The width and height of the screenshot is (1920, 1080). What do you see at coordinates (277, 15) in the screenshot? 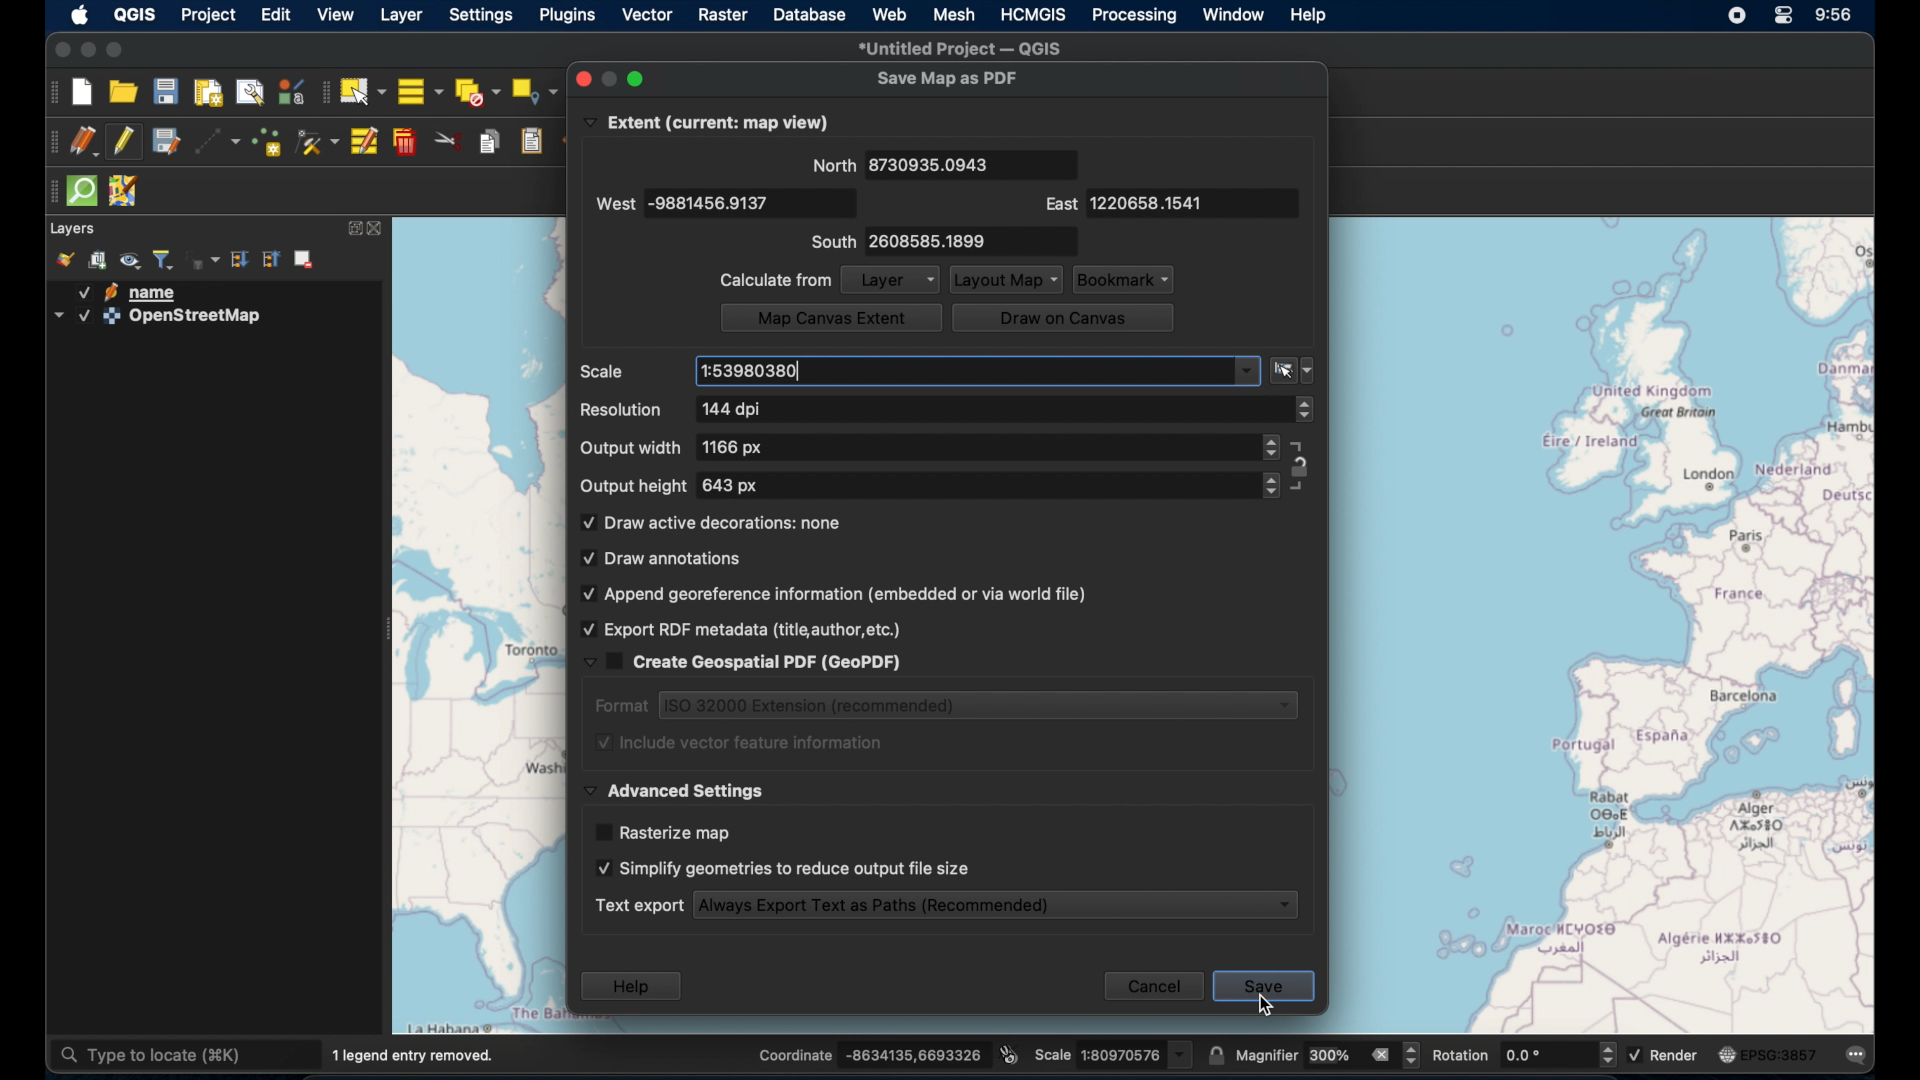
I see `edit` at bounding box center [277, 15].